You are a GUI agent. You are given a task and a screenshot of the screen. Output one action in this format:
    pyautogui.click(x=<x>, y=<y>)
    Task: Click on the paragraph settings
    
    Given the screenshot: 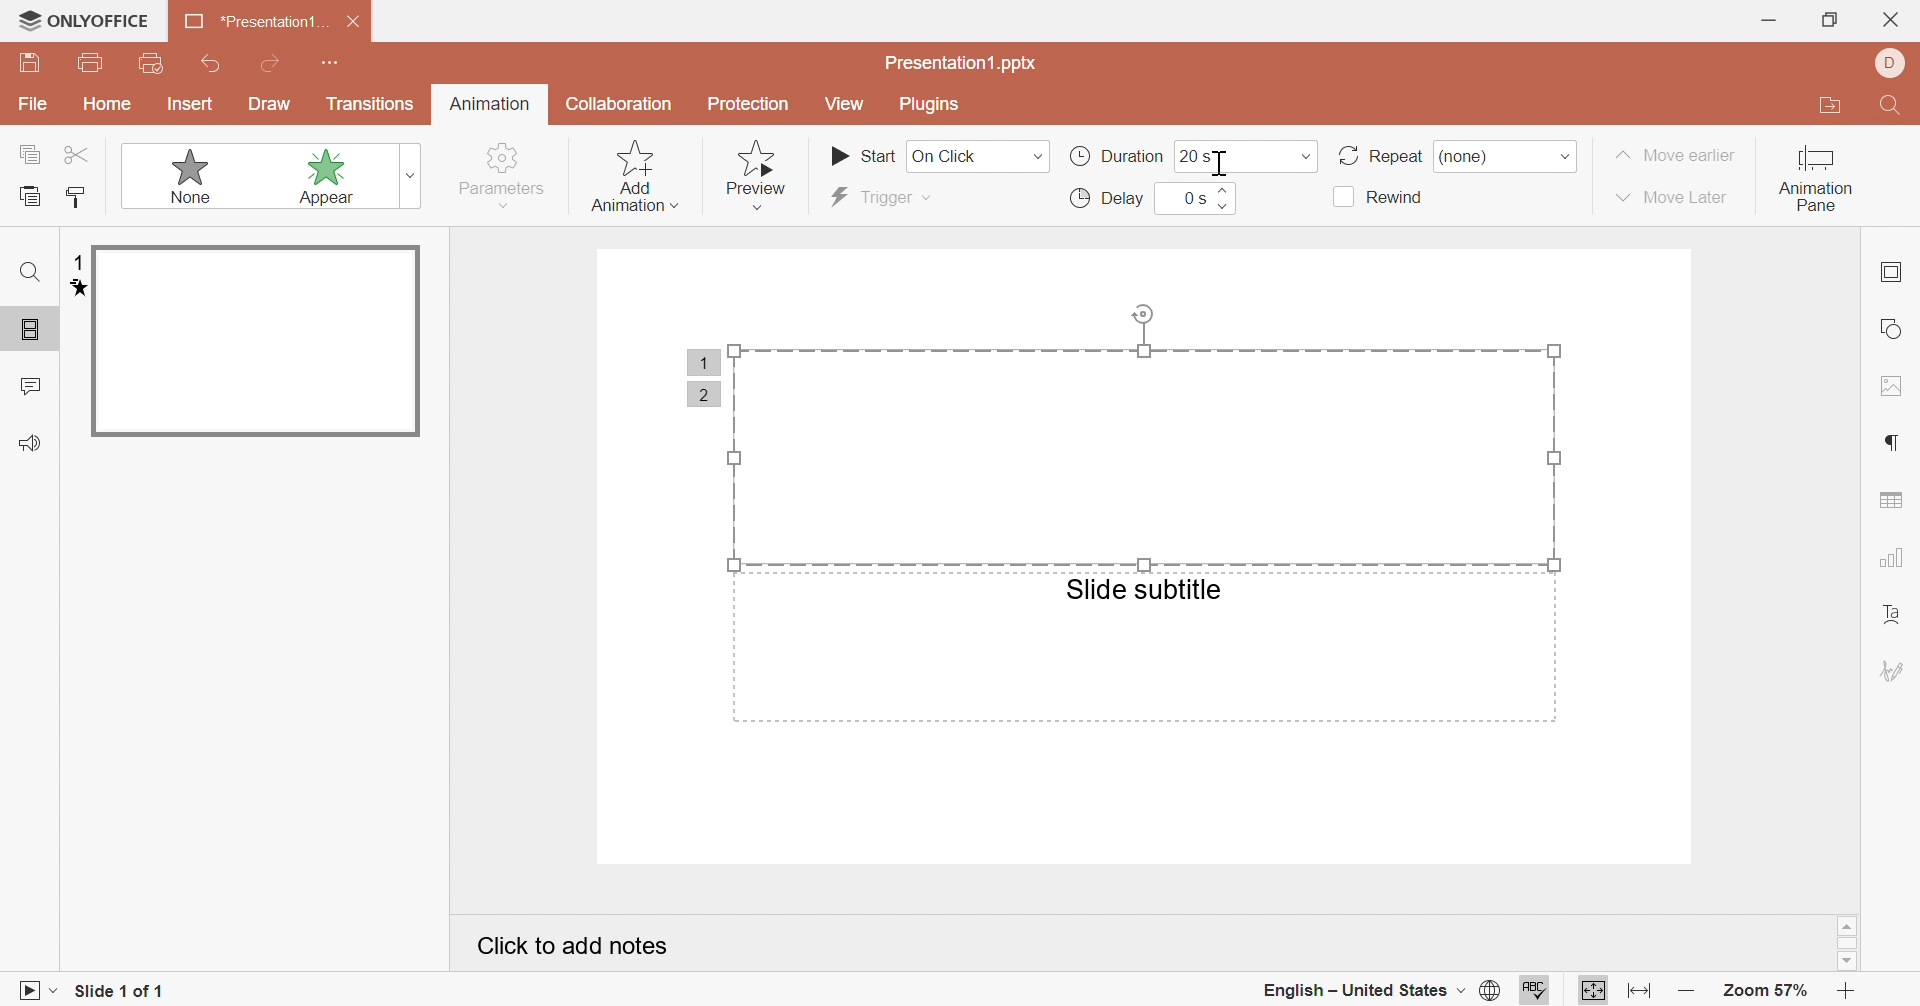 What is the action you would take?
    pyautogui.click(x=1888, y=443)
    